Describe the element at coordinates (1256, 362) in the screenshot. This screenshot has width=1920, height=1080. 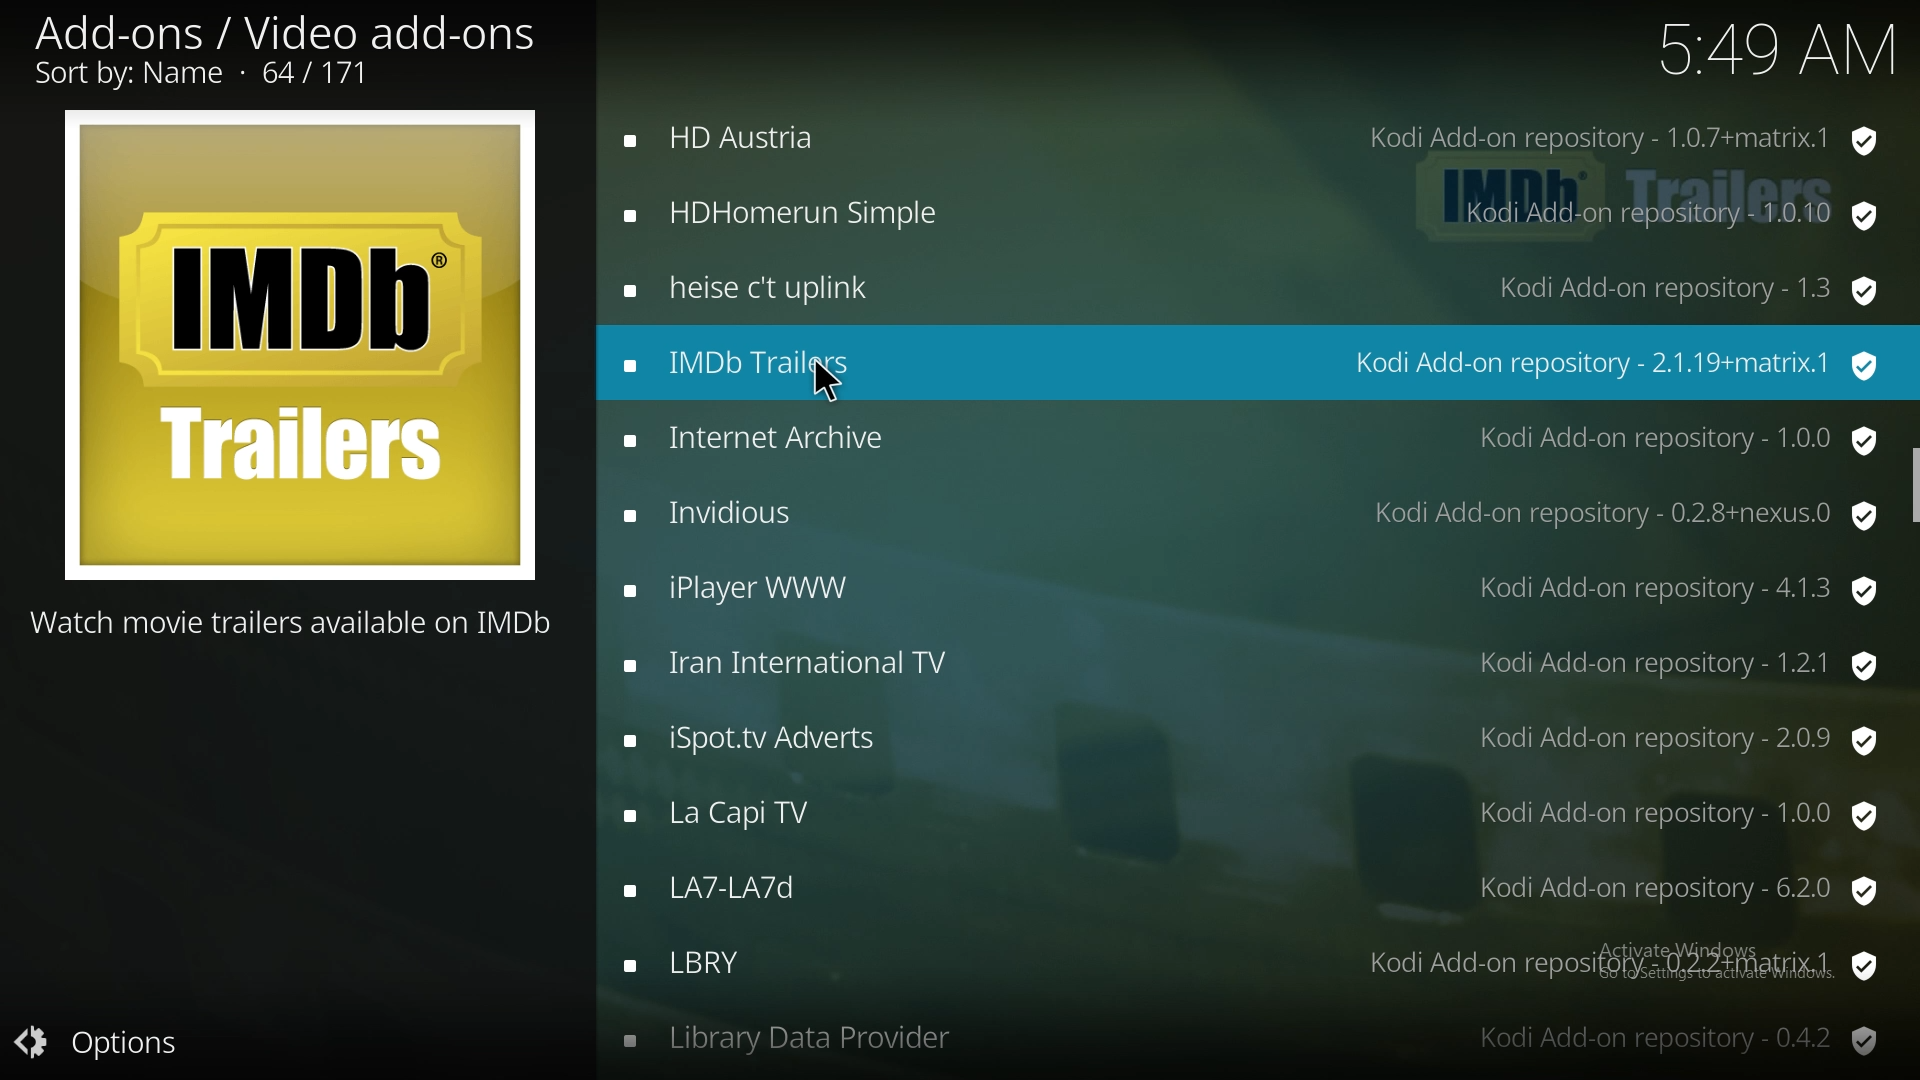
I see `add on` at that location.